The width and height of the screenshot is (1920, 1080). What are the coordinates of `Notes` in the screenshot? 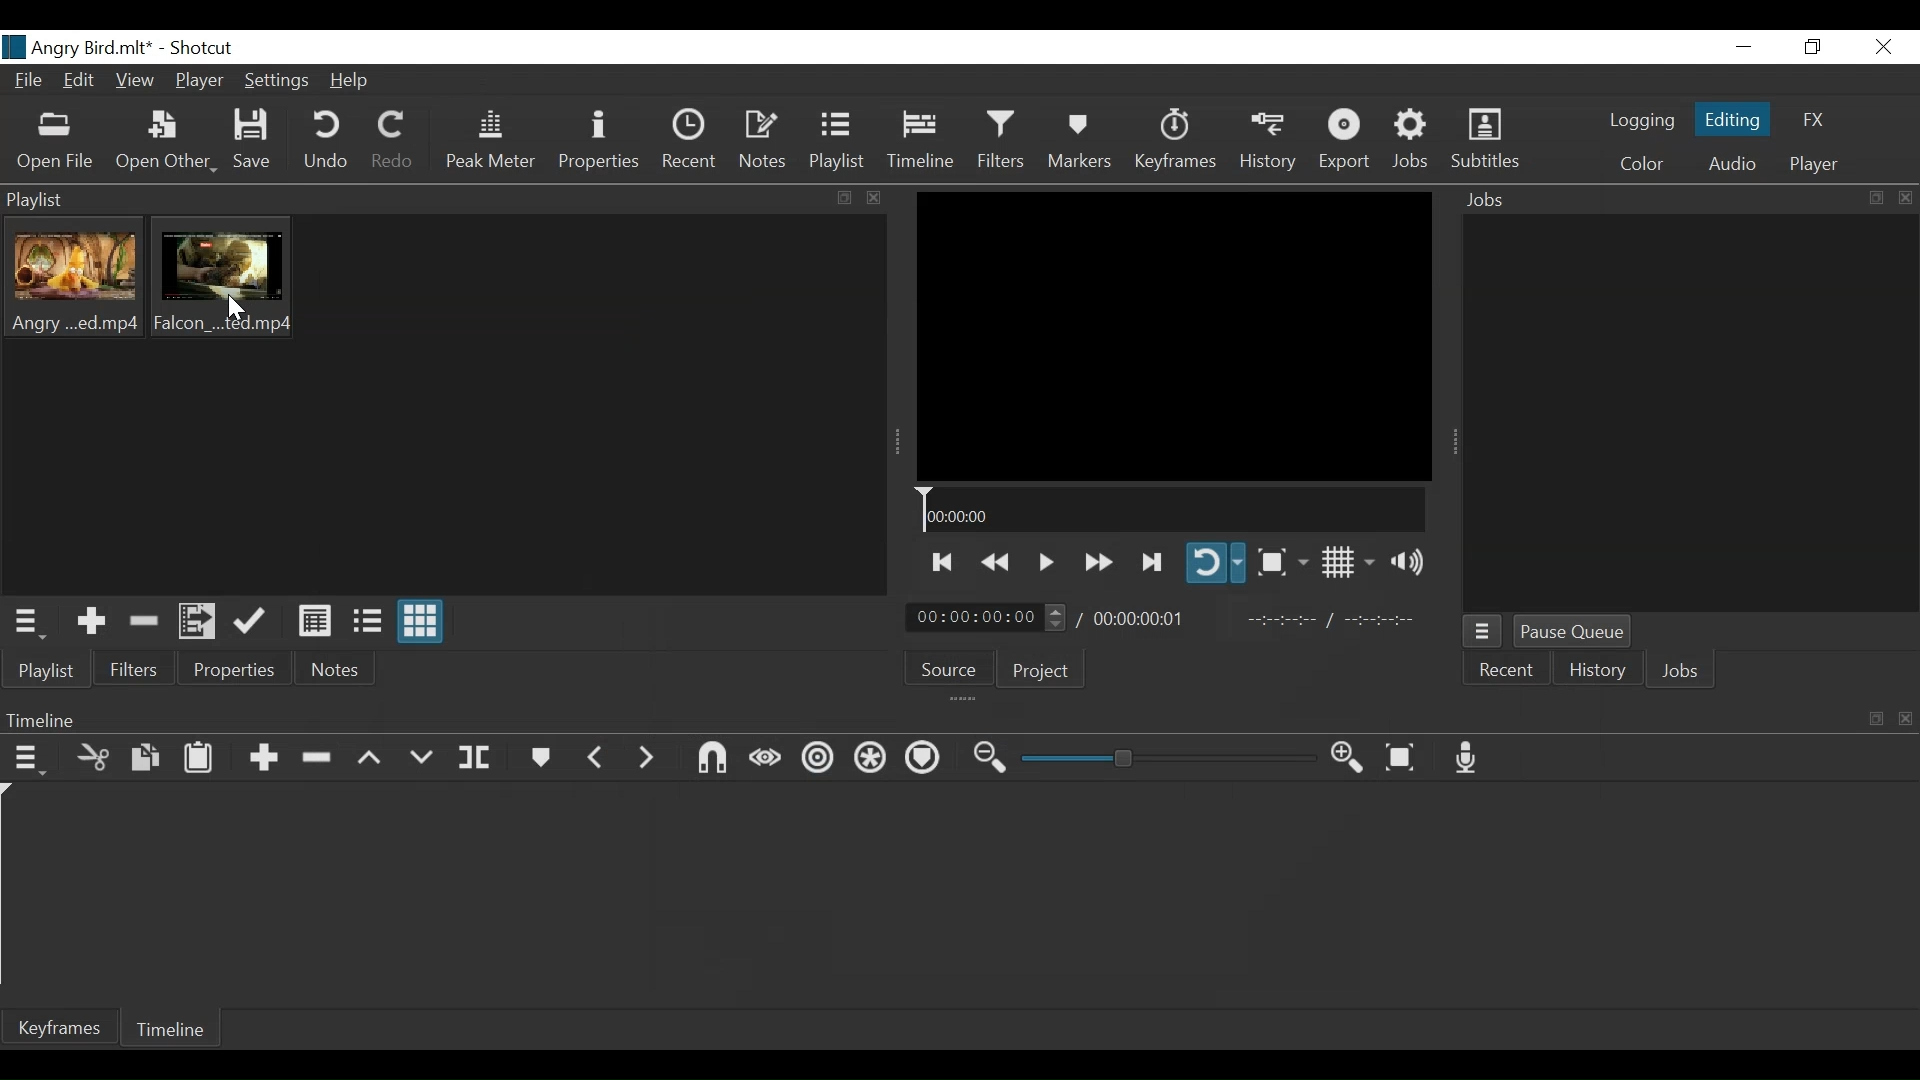 It's located at (764, 140).